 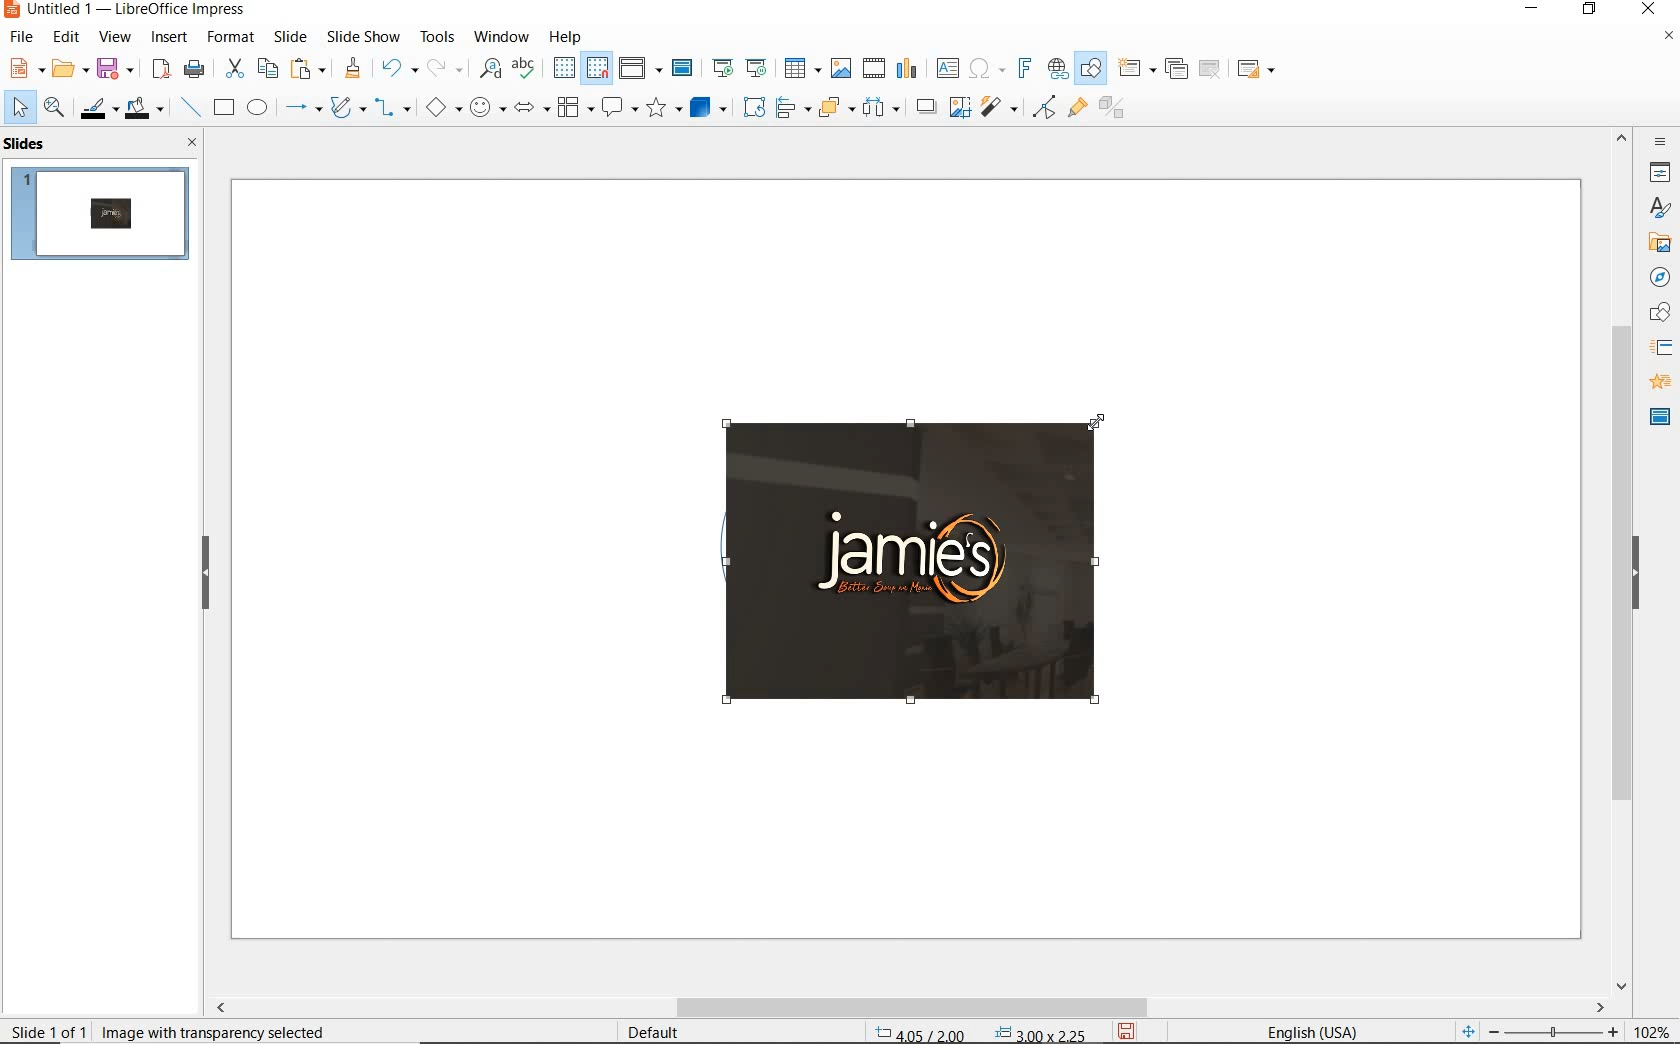 What do you see at coordinates (1636, 575) in the screenshot?
I see `hide` at bounding box center [1636, 575].